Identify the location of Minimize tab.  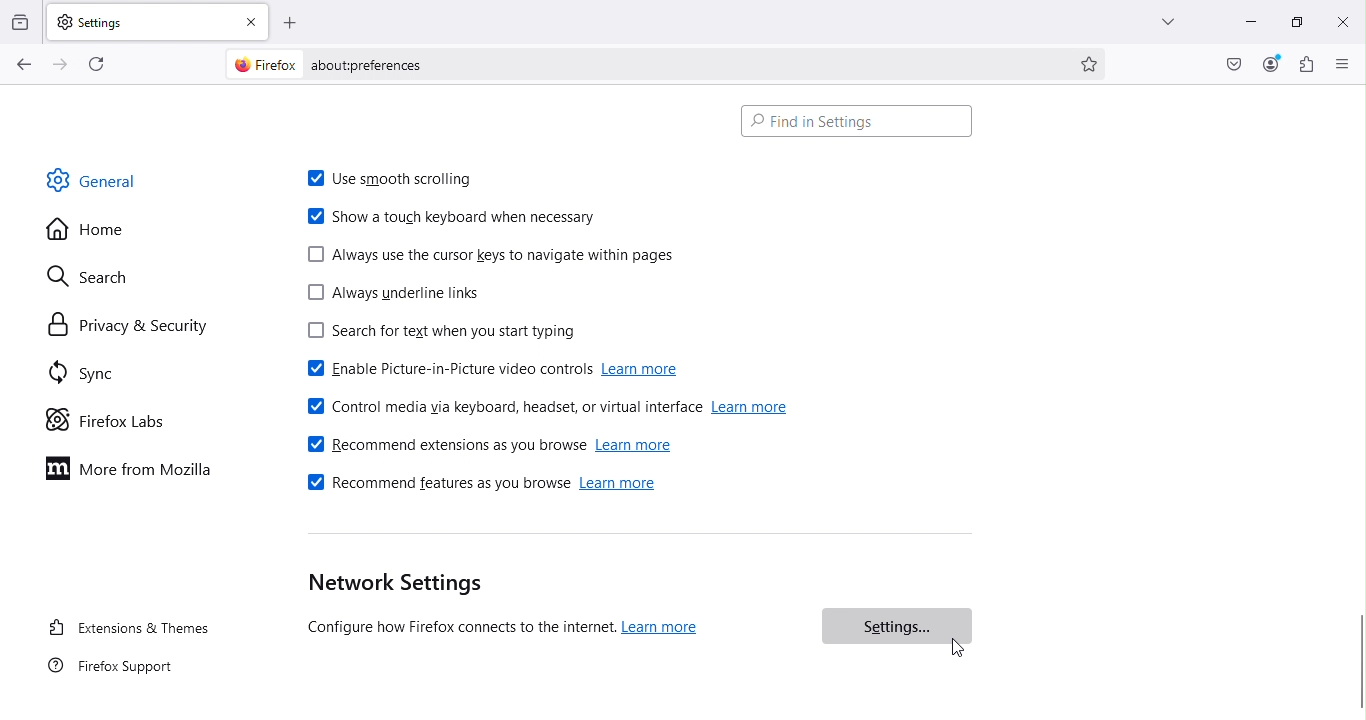
(1245, 24).